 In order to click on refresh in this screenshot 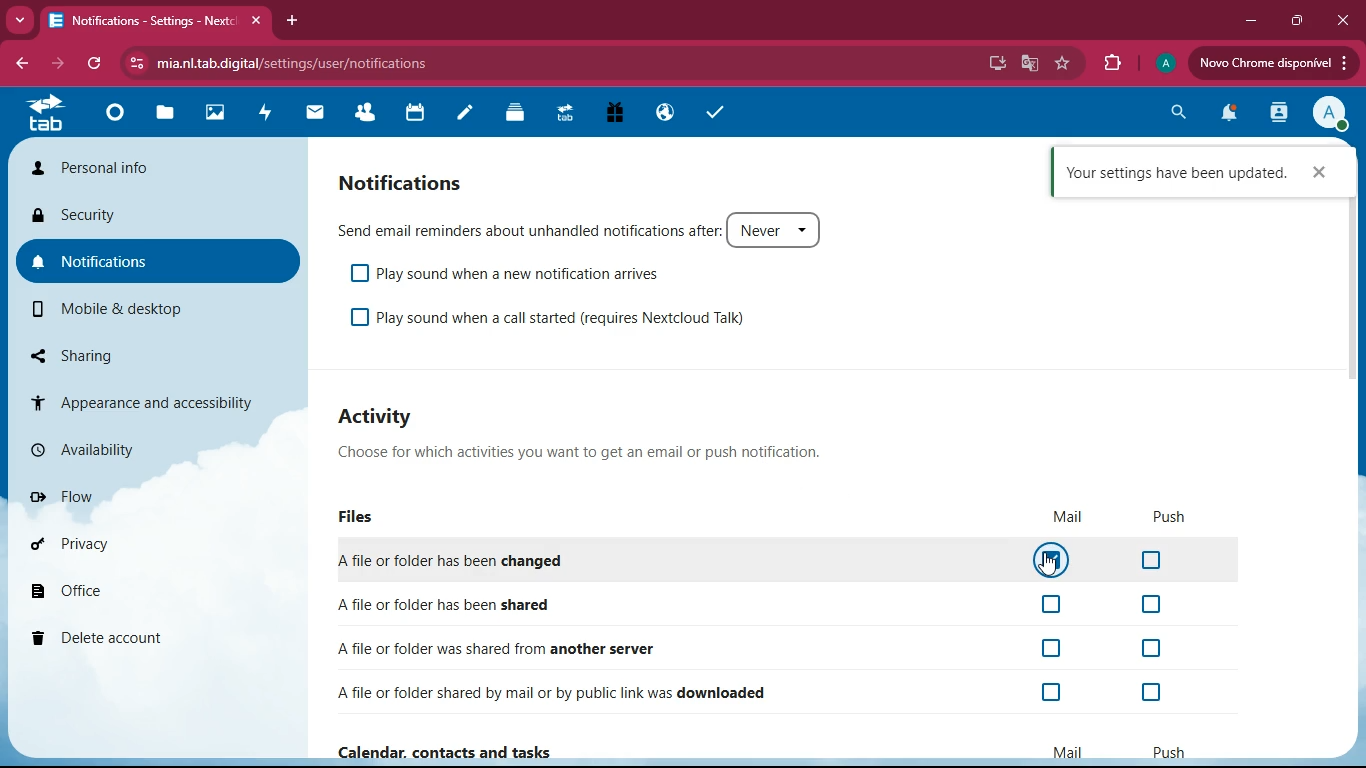, I will do `click(94, 64)`.